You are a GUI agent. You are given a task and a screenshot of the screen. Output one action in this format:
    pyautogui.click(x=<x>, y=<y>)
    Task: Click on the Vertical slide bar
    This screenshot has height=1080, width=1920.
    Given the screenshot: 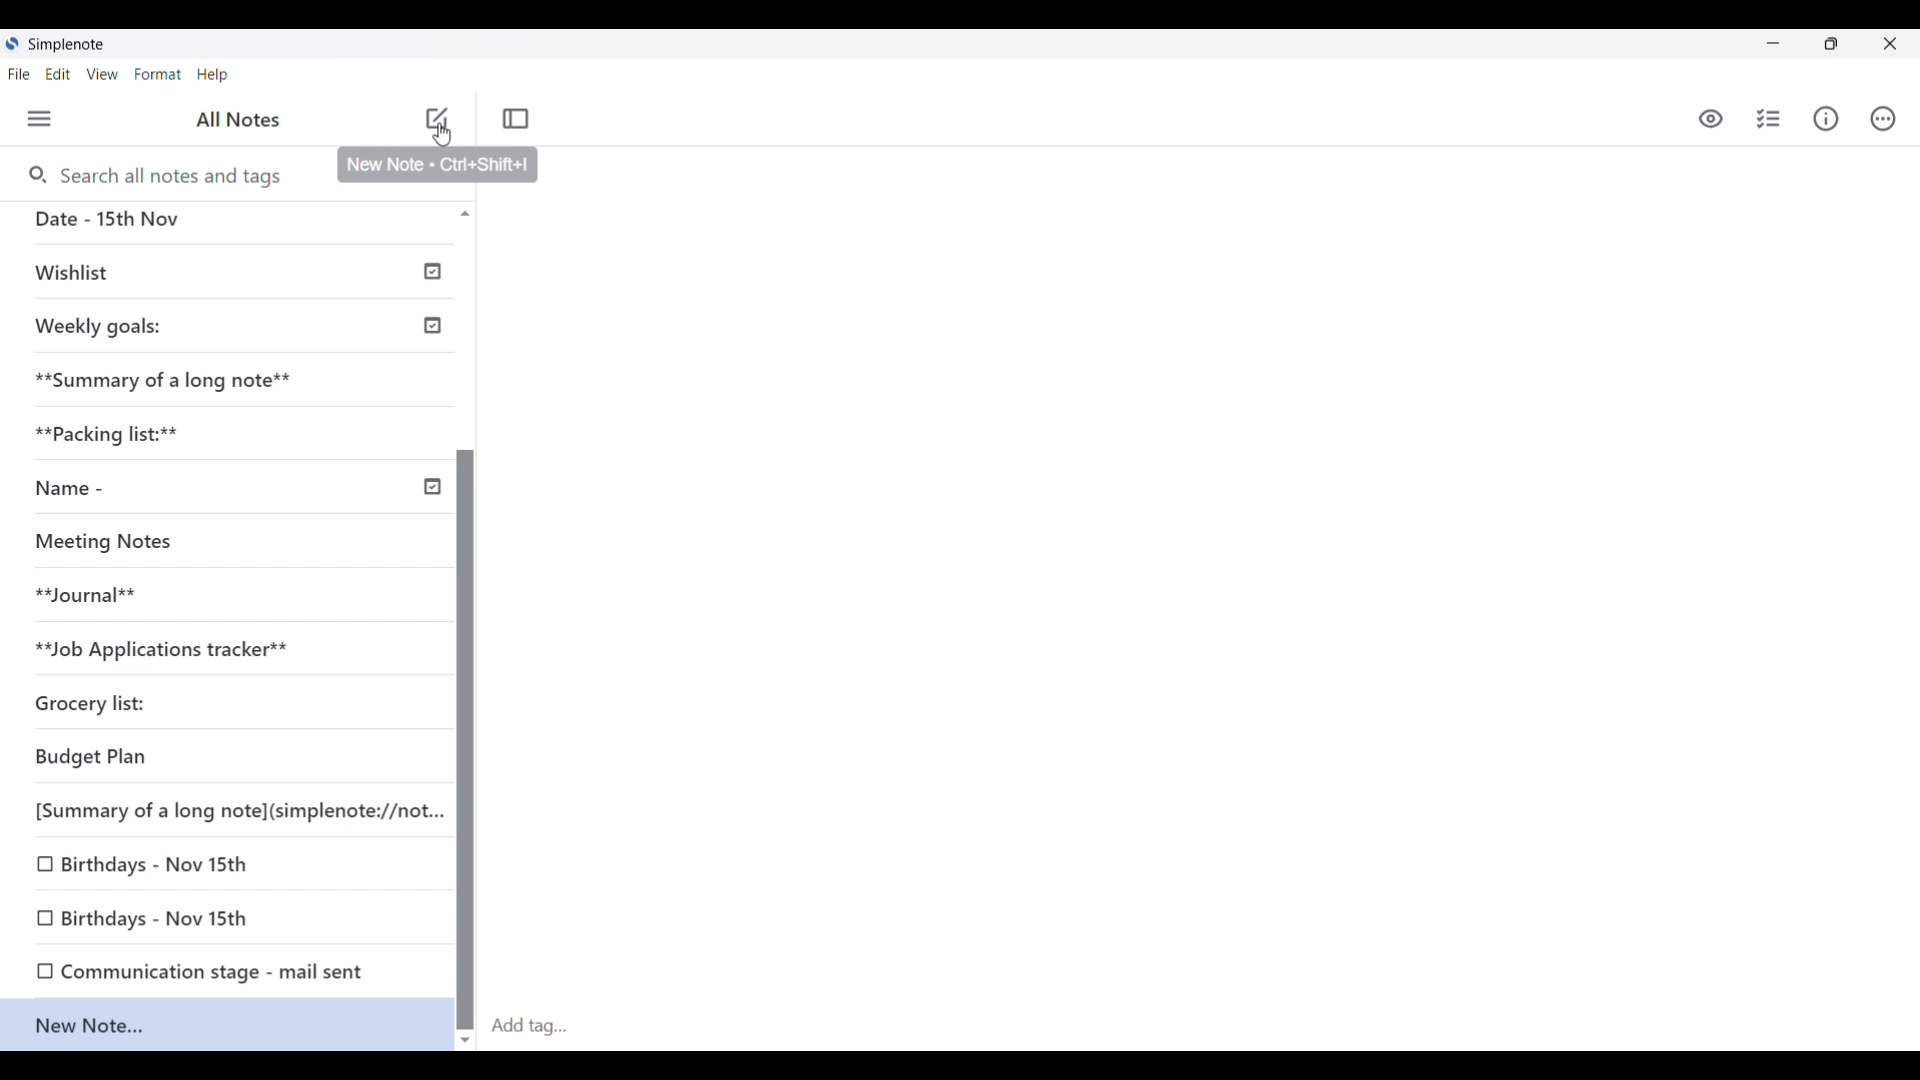 What is the action you would take?
    pyautogui.click(x=464, y=740)
    